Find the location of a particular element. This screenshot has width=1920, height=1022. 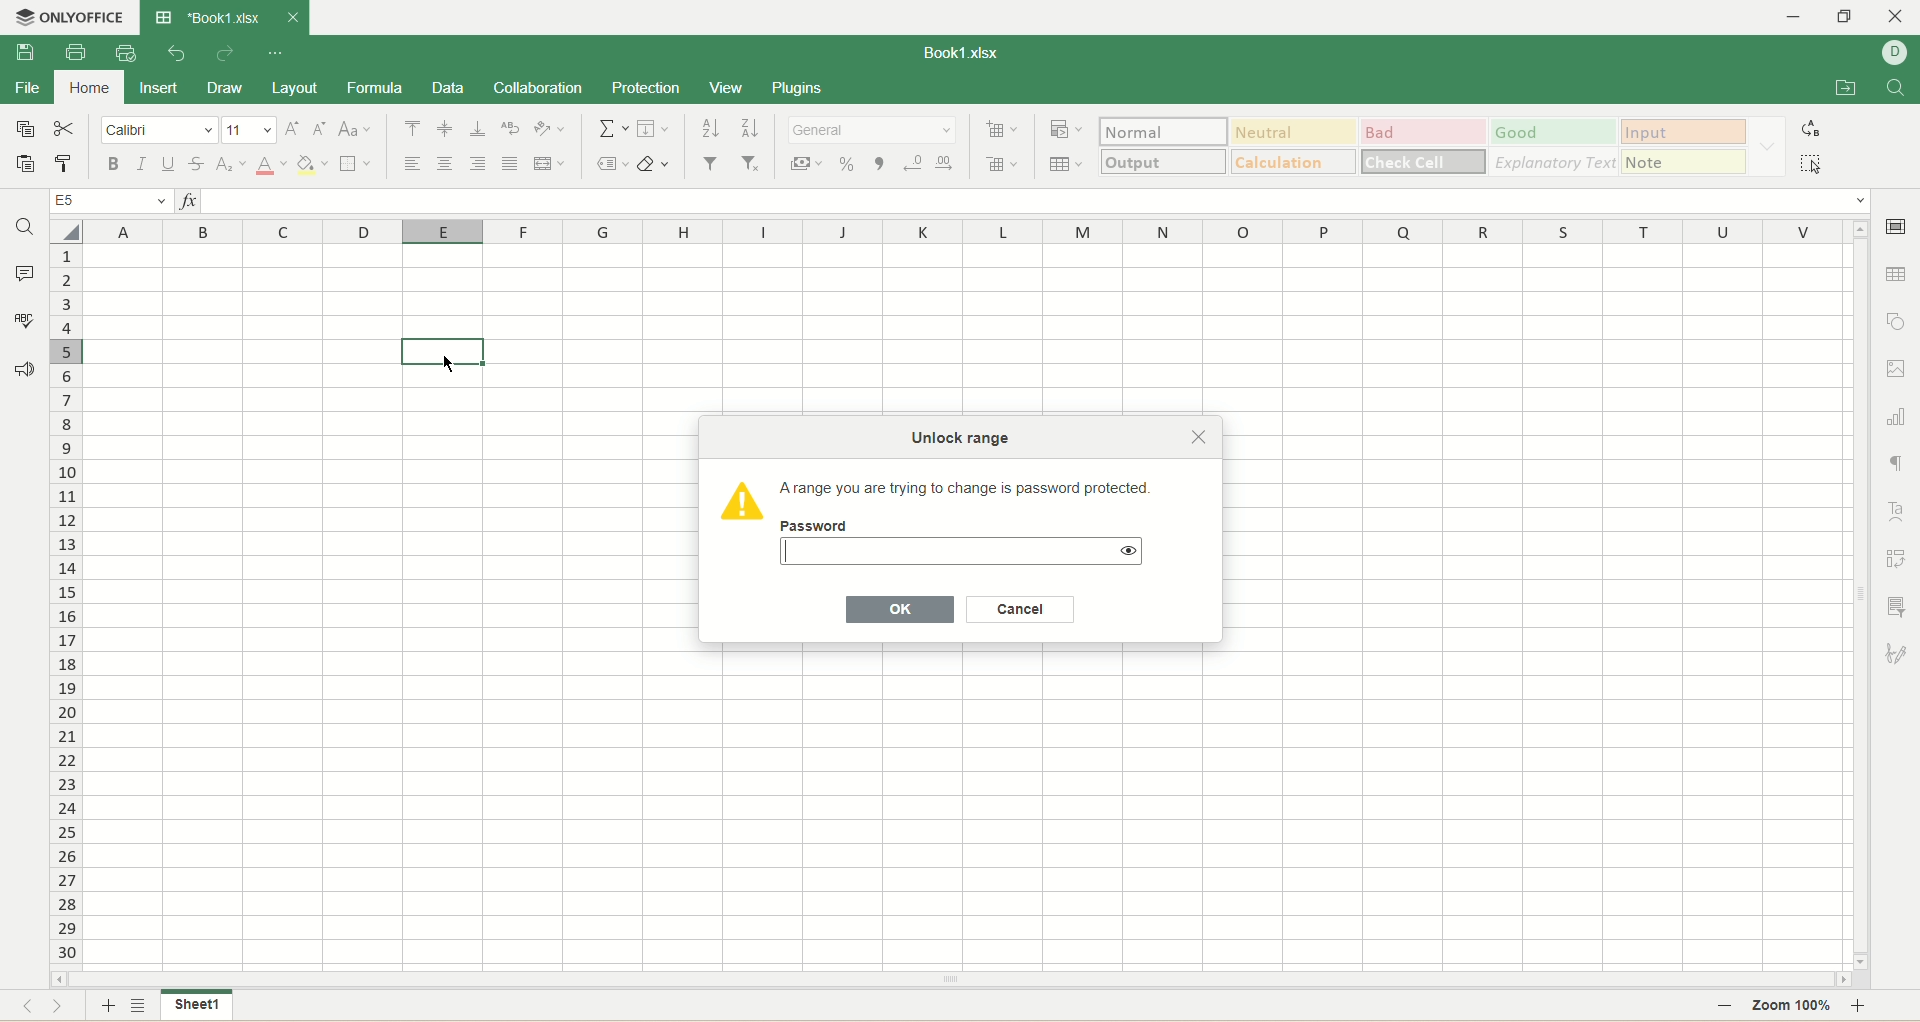

print is located at coordinates (77, 54).